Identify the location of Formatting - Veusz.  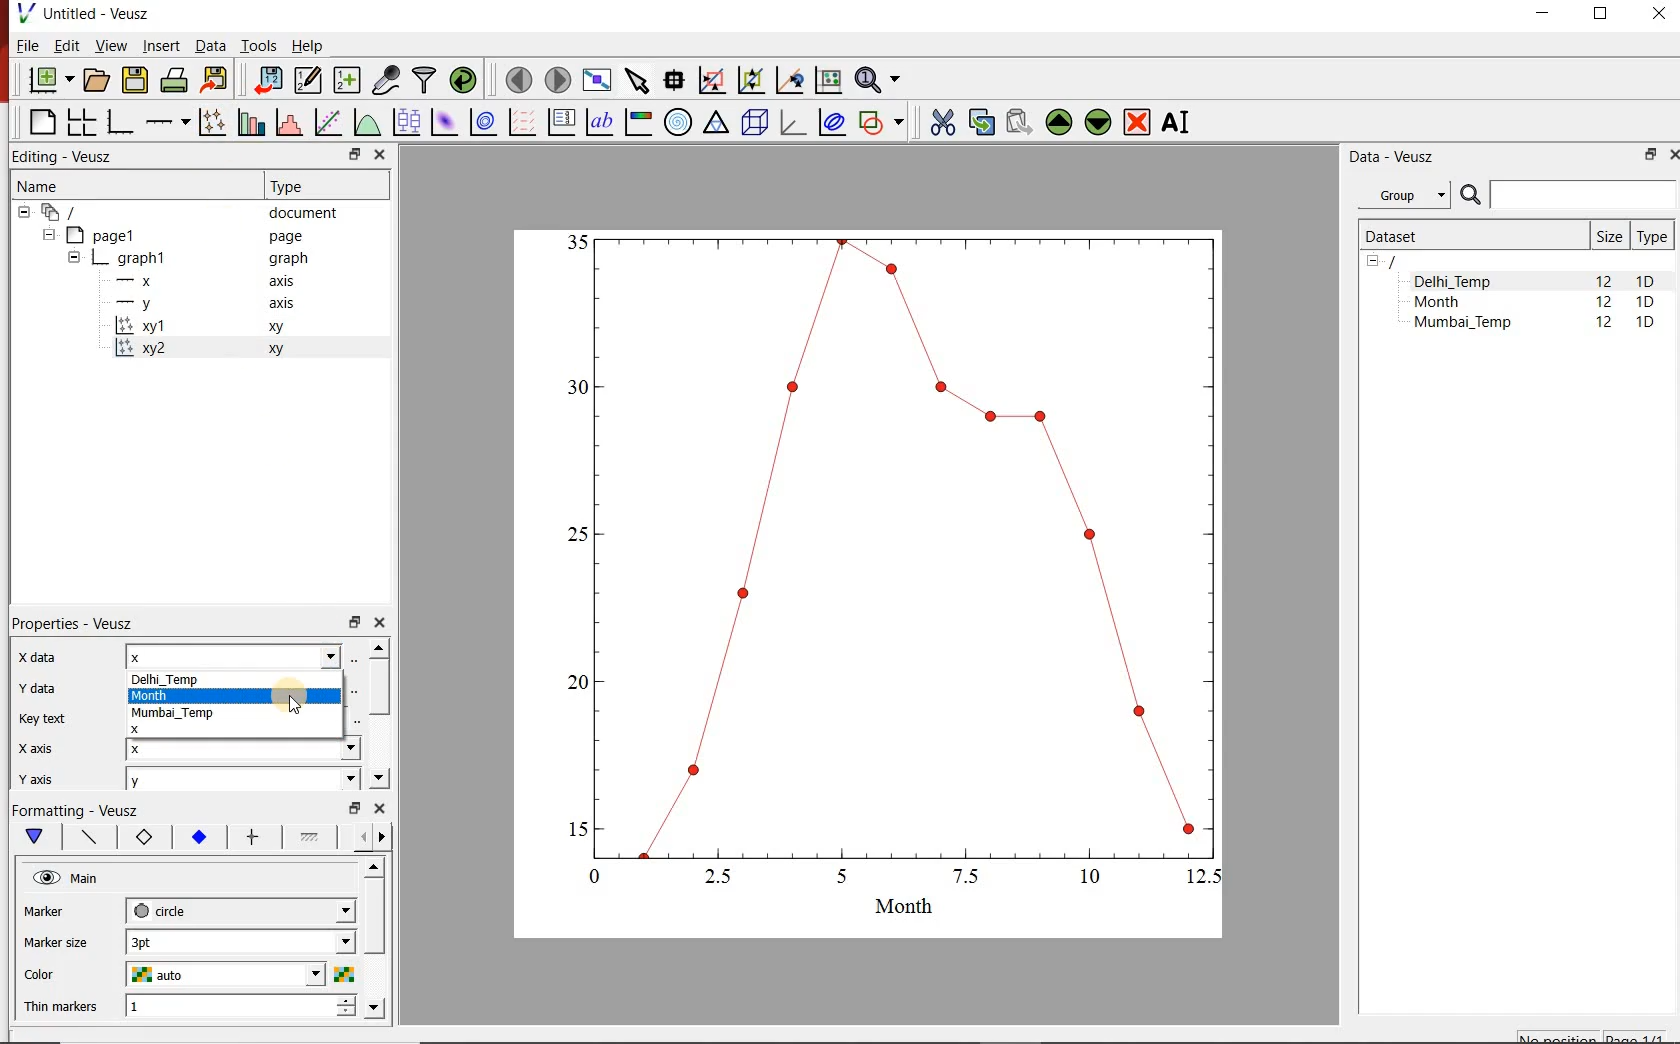
(80, 809).